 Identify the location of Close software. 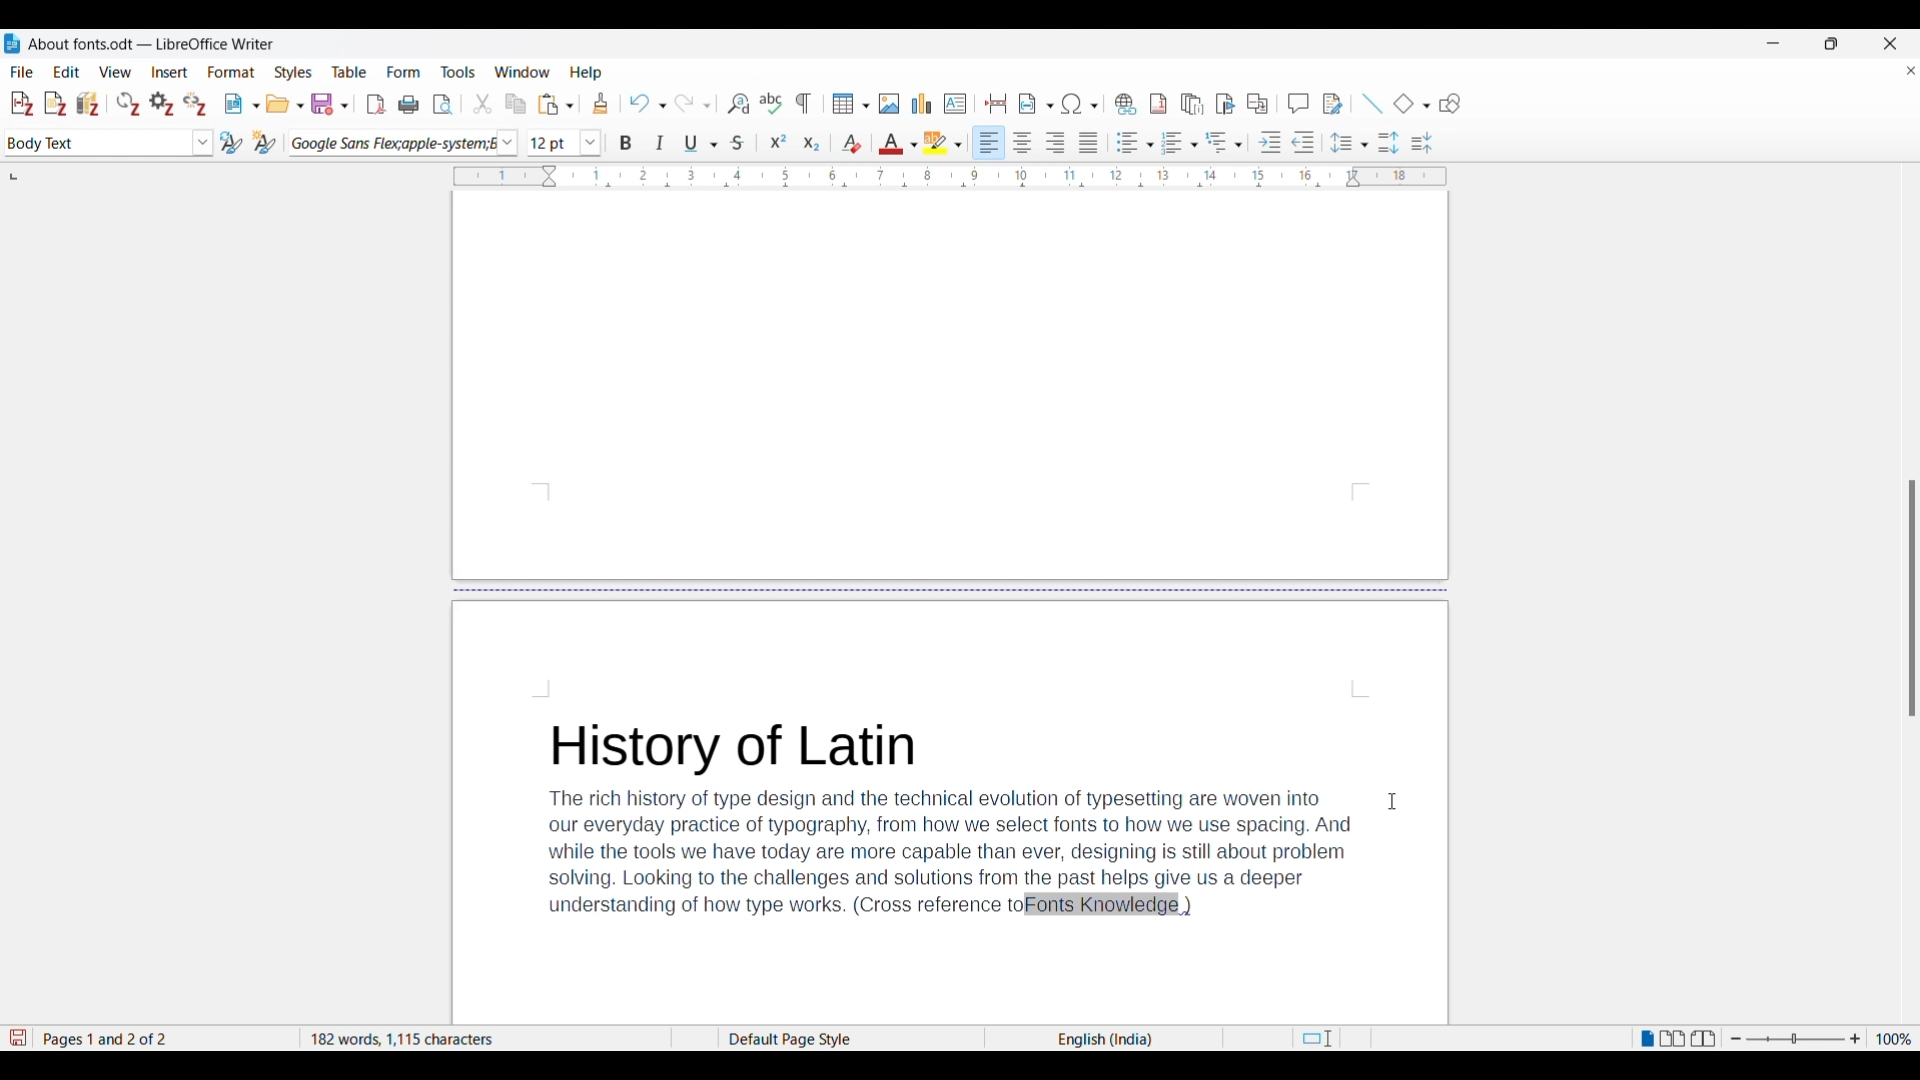
(1890, 44).